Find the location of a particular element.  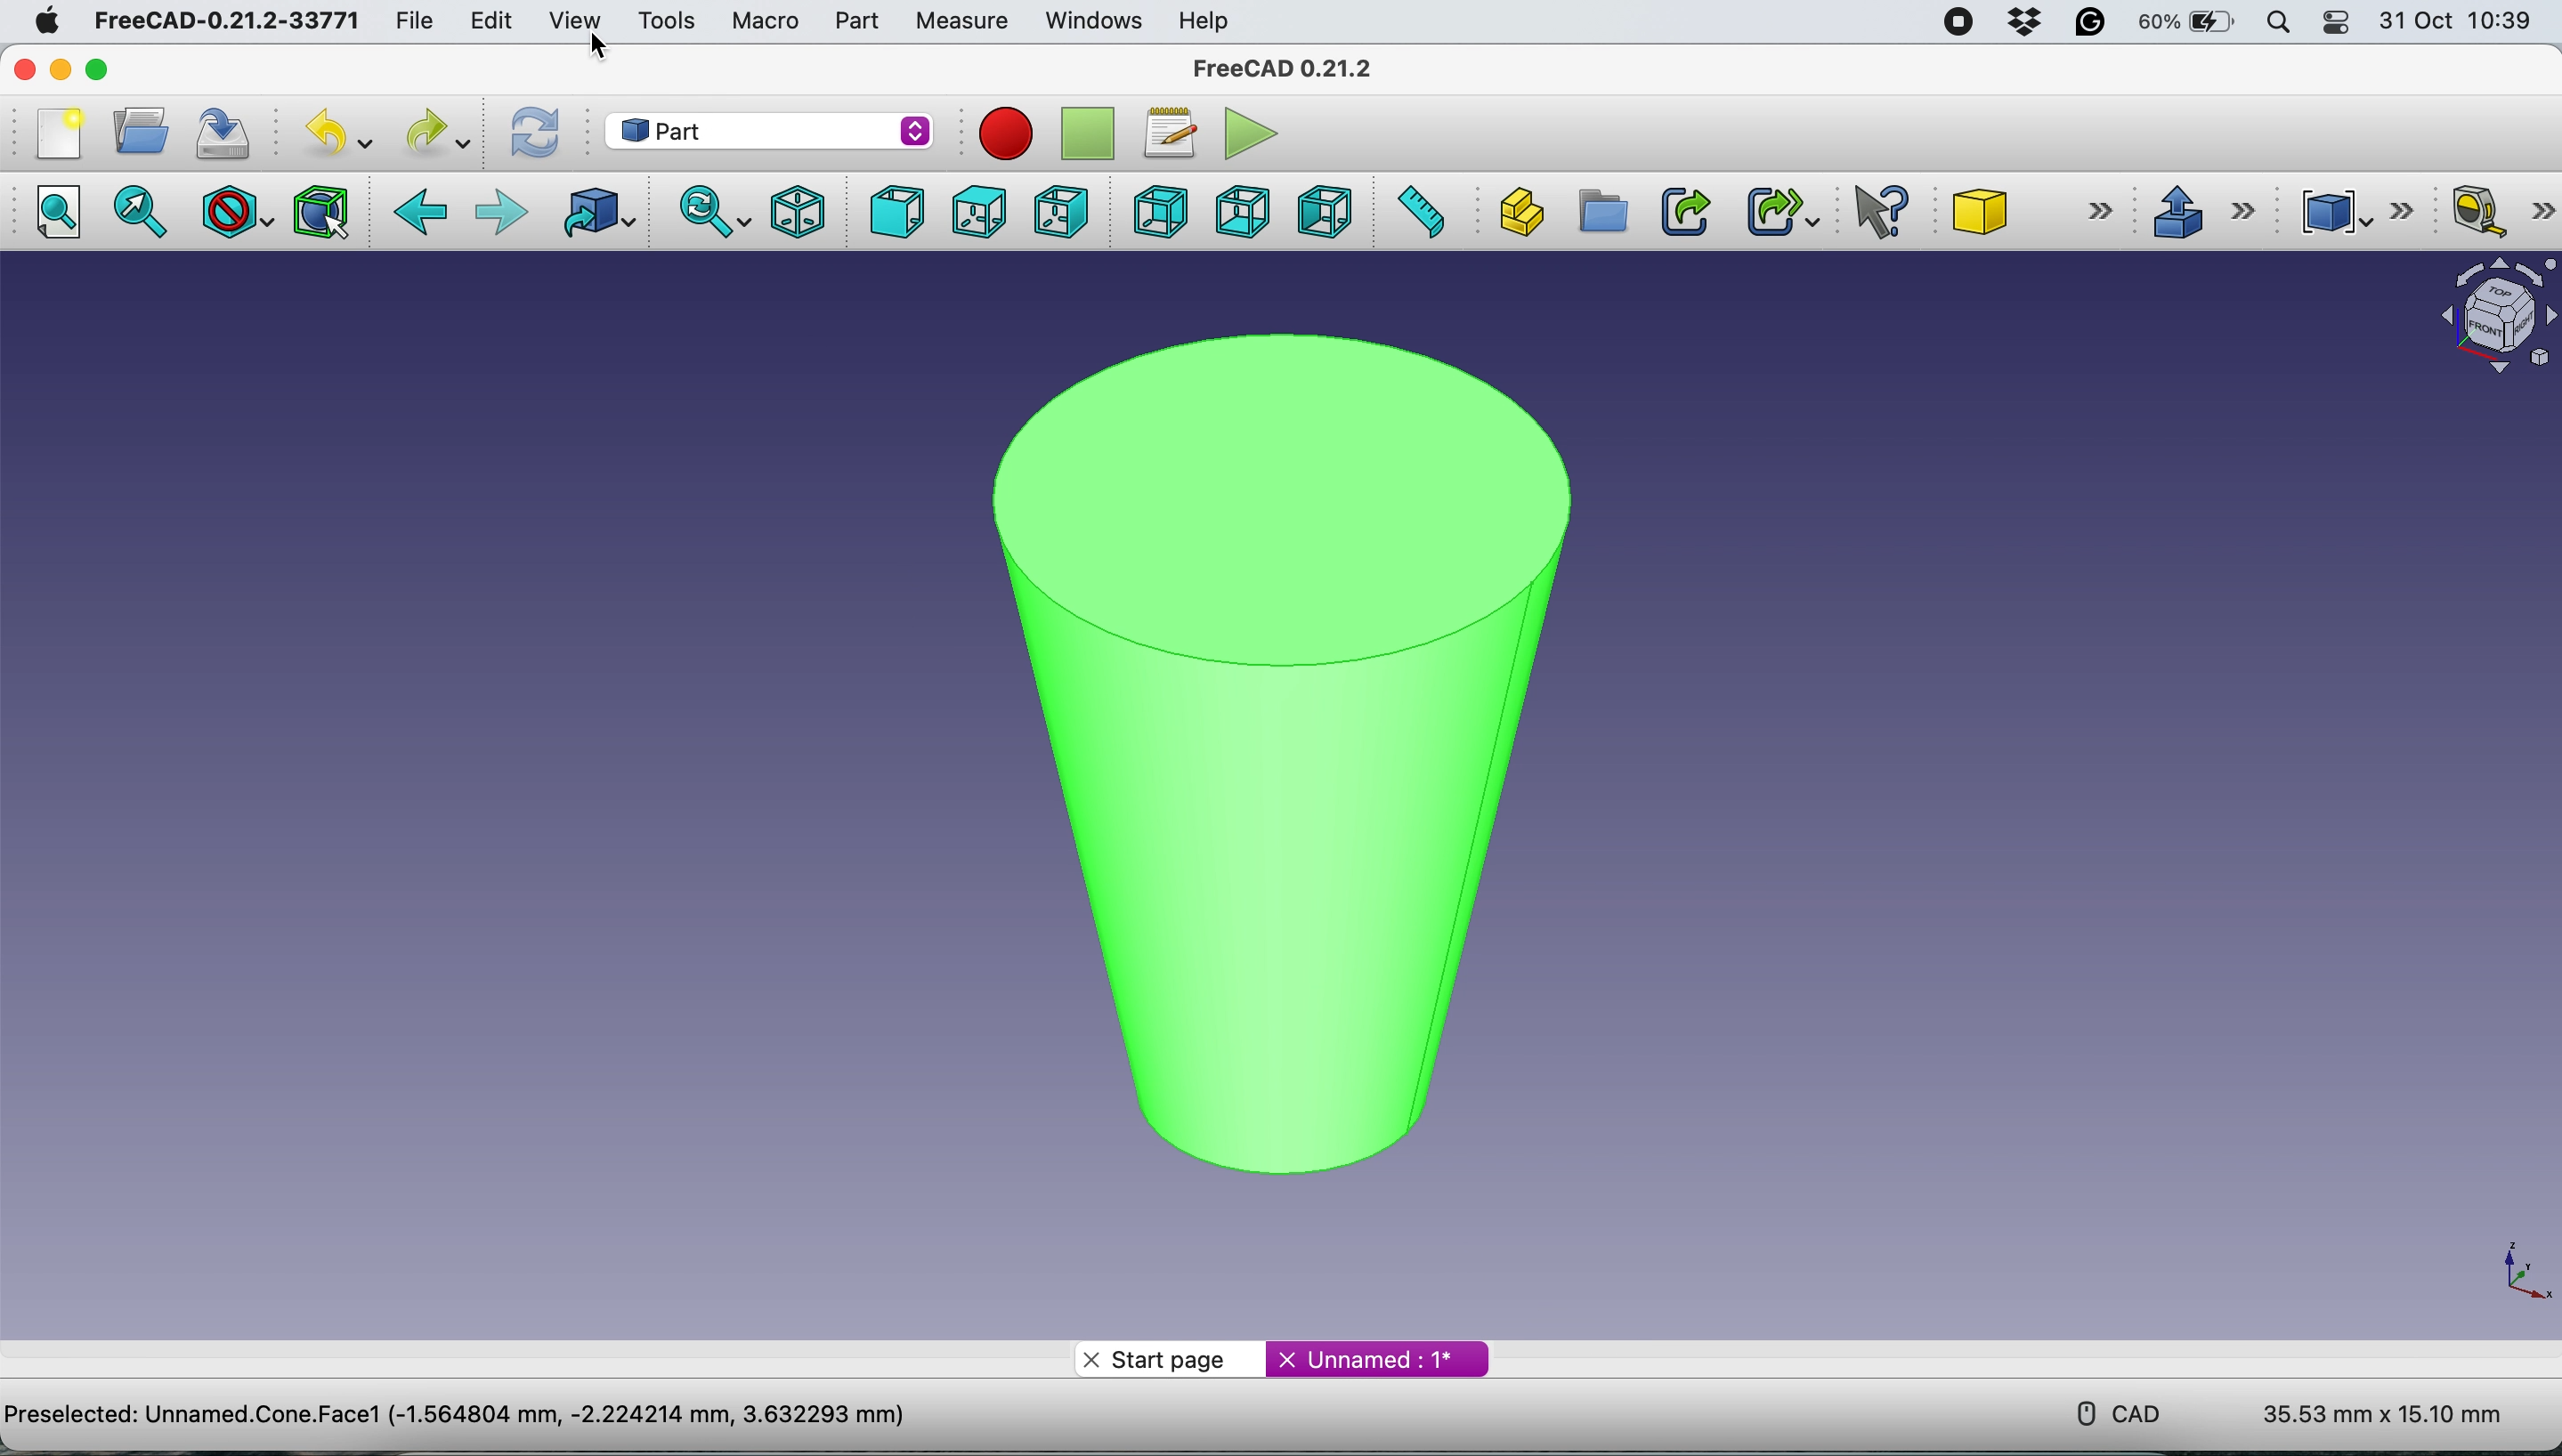

front is located at coordinates (892, 213).